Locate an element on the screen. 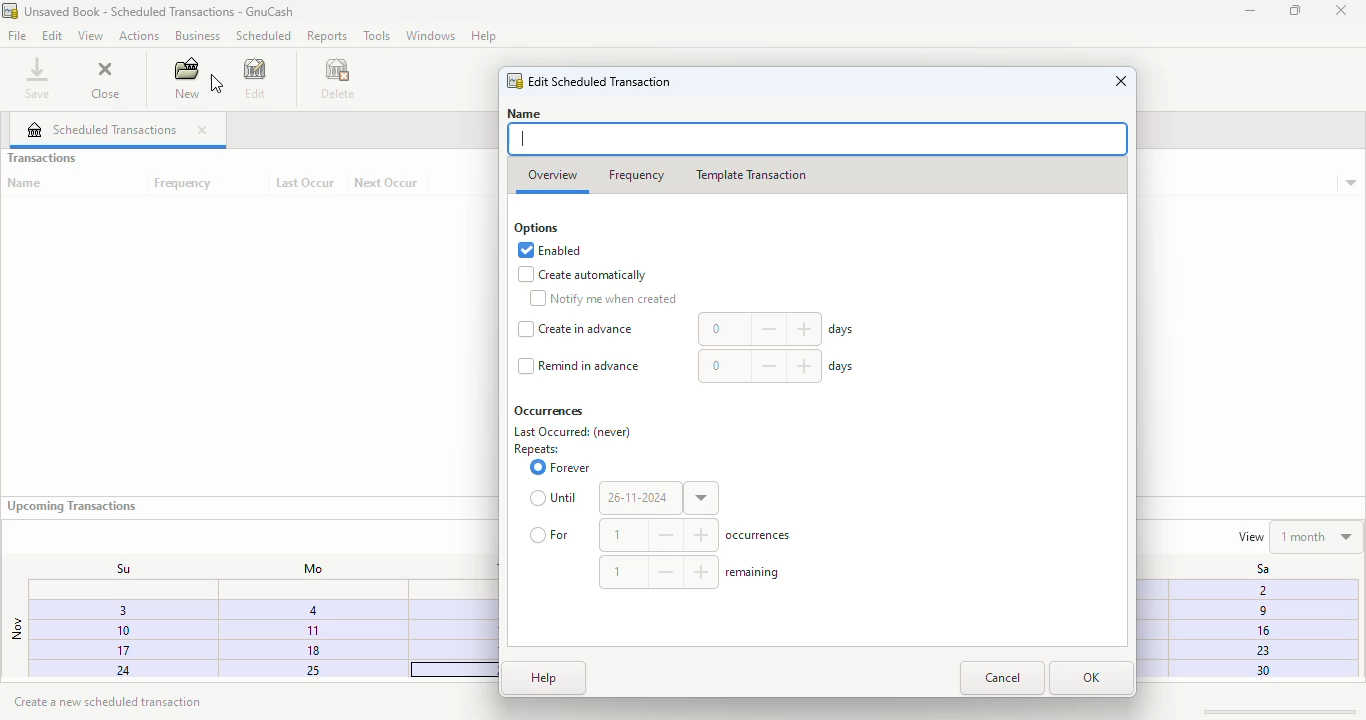  view is located at coordinates (90, 37).